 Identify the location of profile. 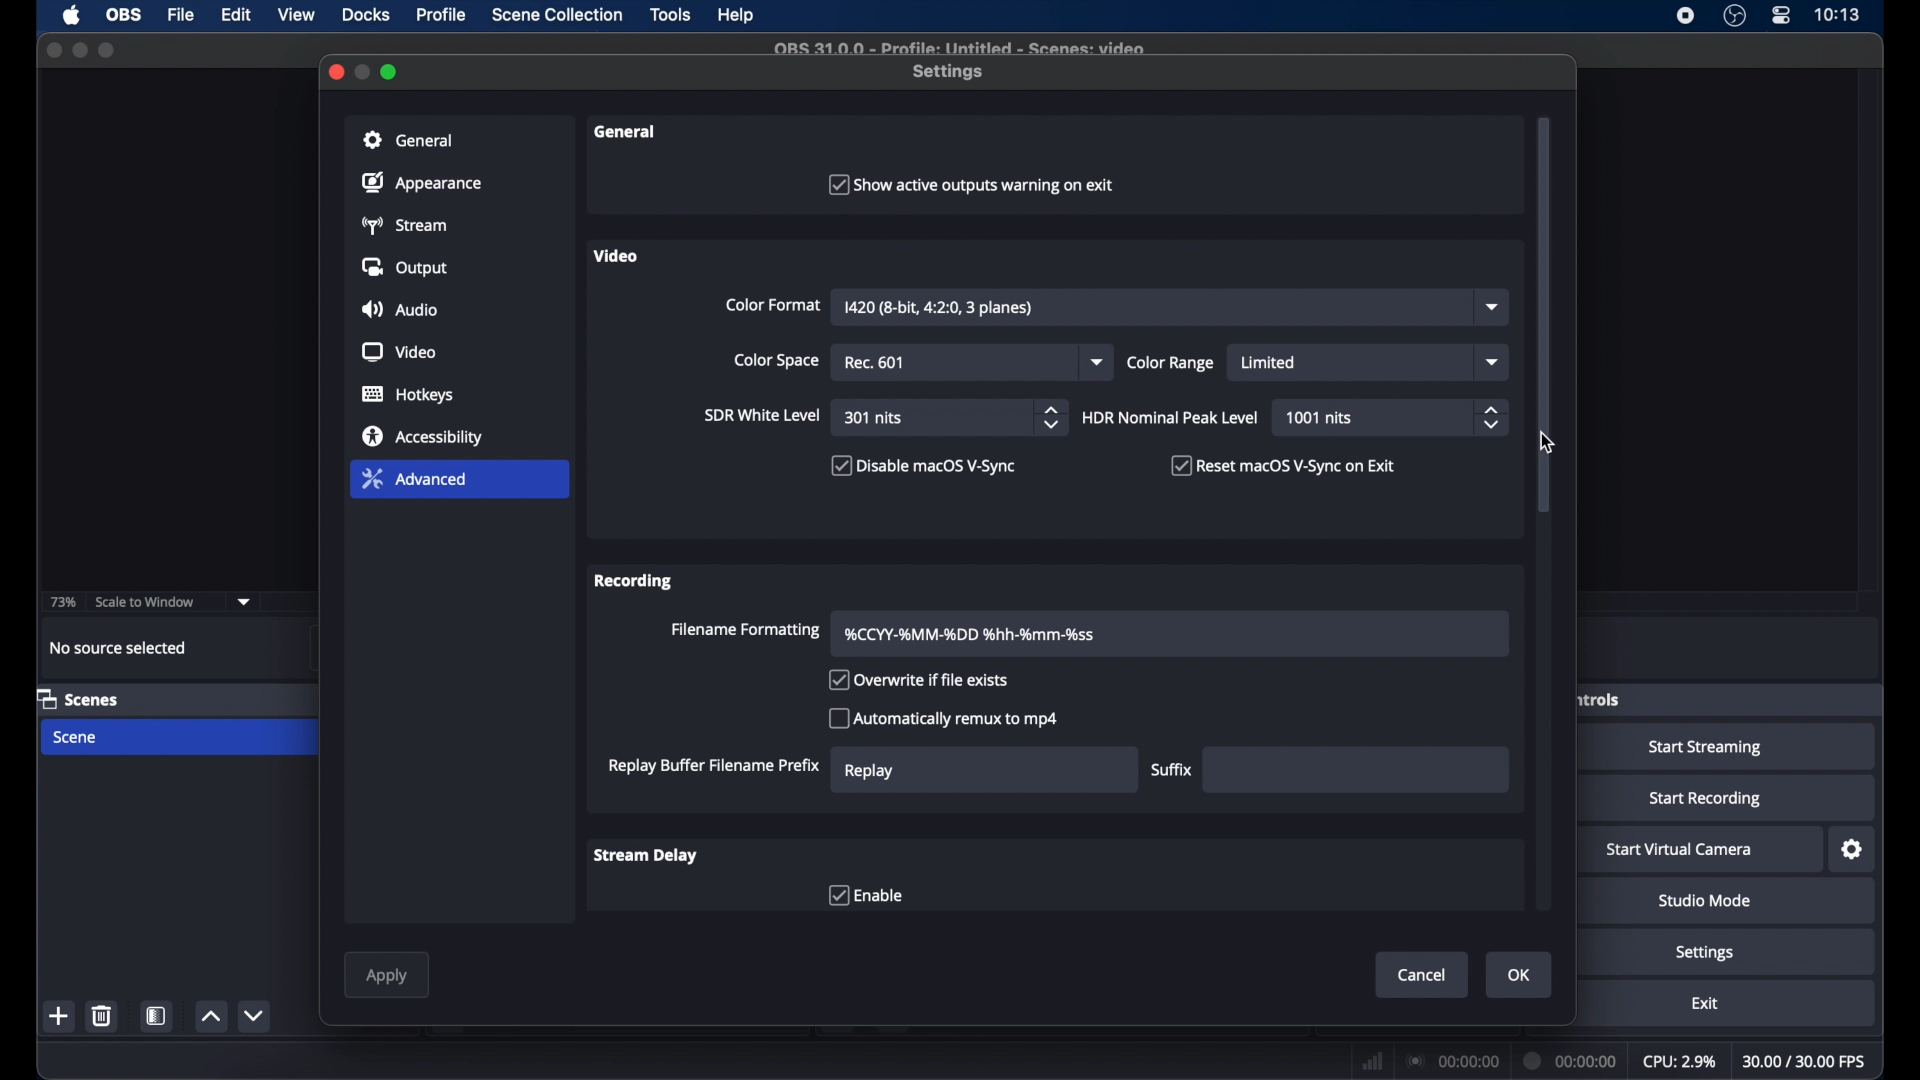
(443, 15).